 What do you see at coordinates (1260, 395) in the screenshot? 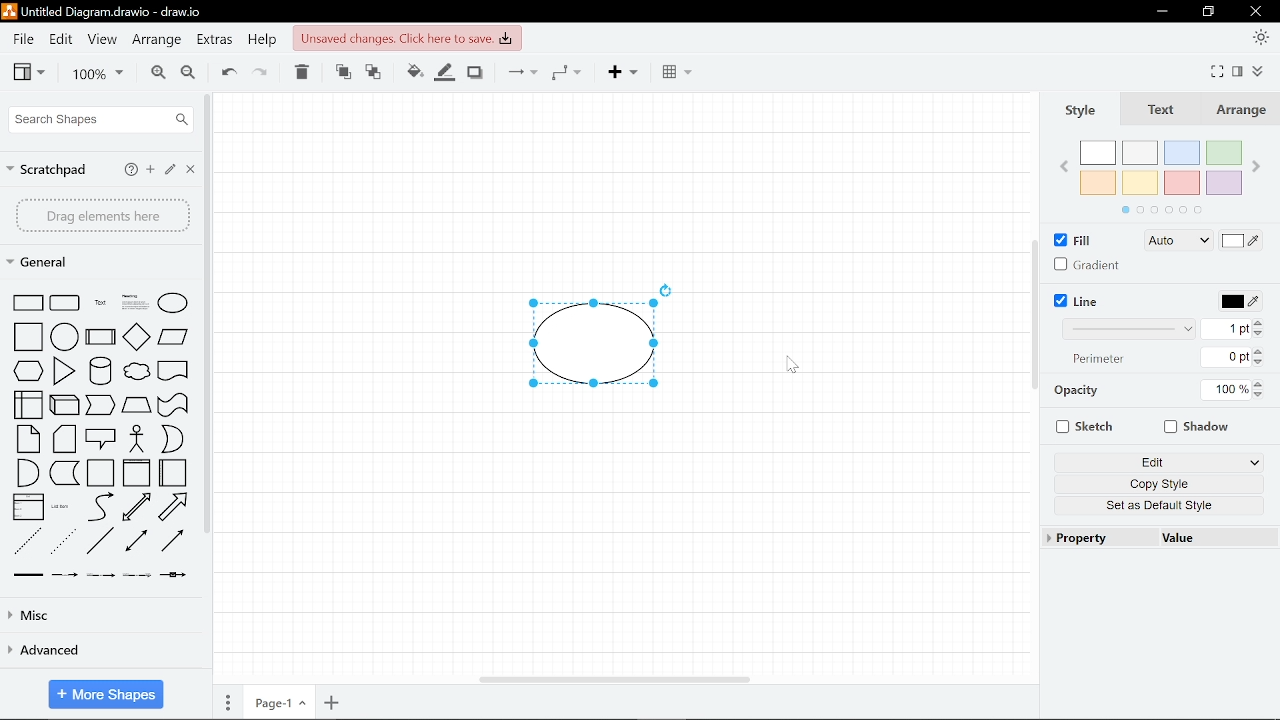
I see `Decrease opacity` at bounding box center [1260, 395].